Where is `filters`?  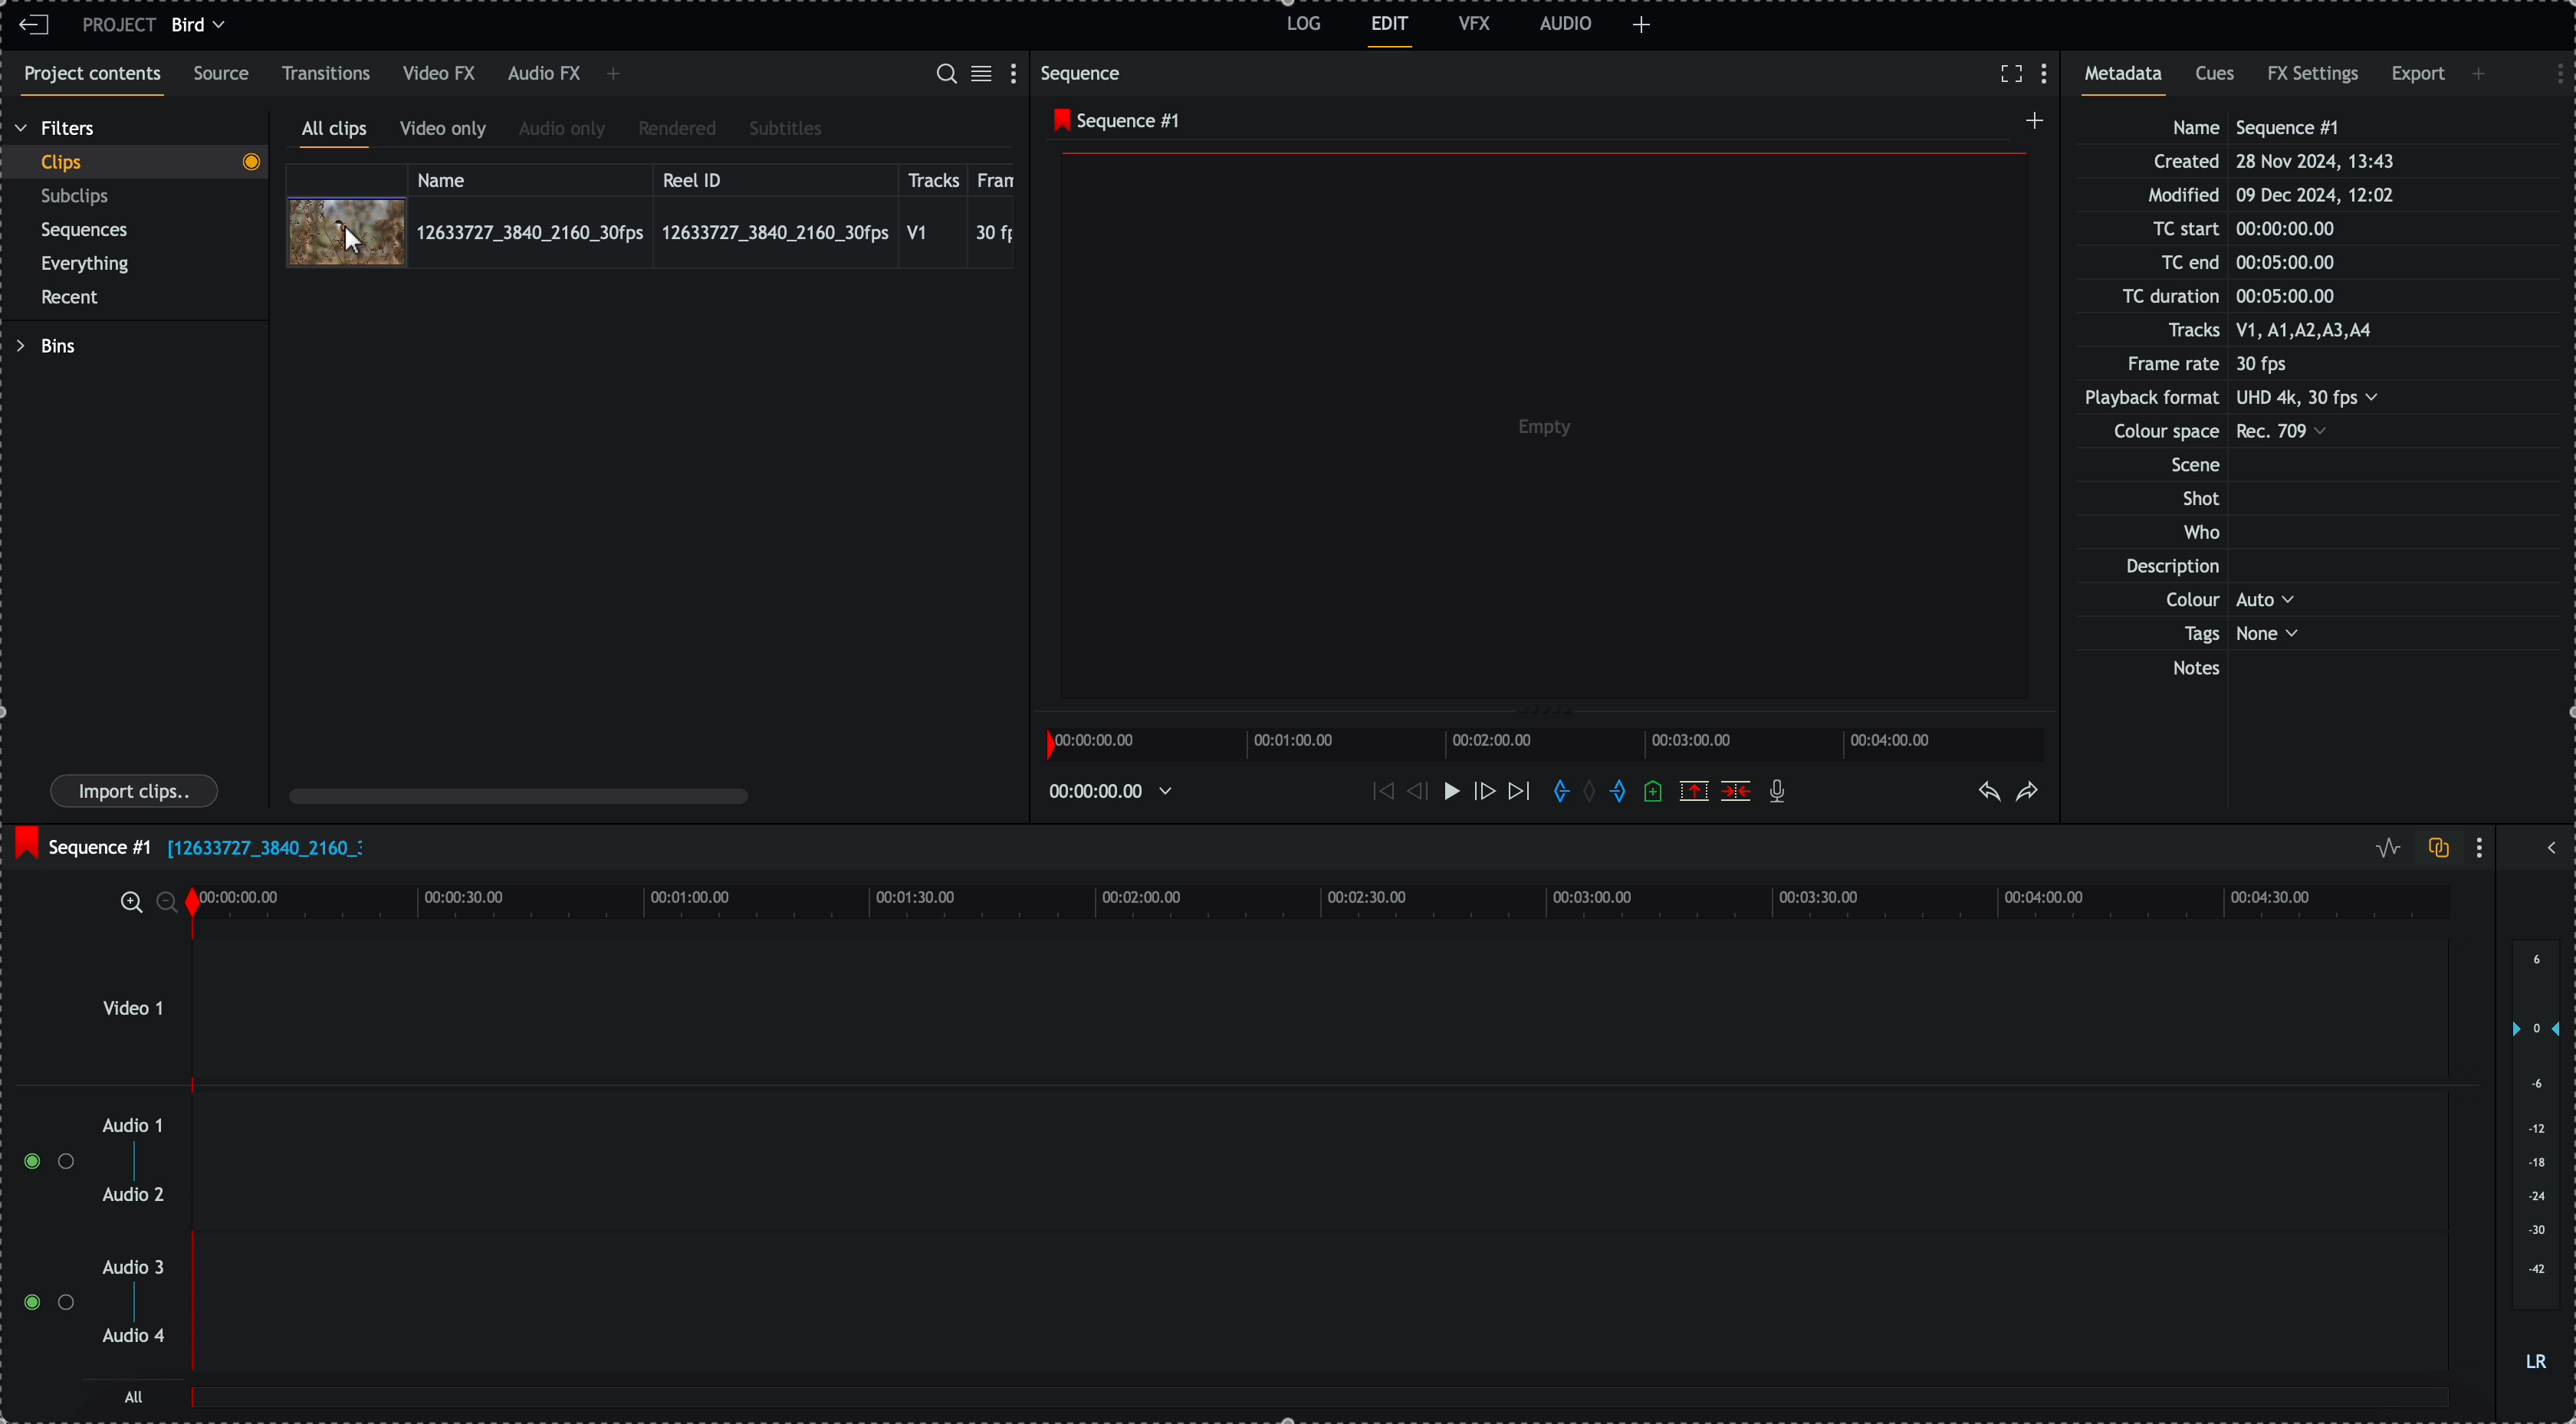 filters is located at coordinates (57, 129).